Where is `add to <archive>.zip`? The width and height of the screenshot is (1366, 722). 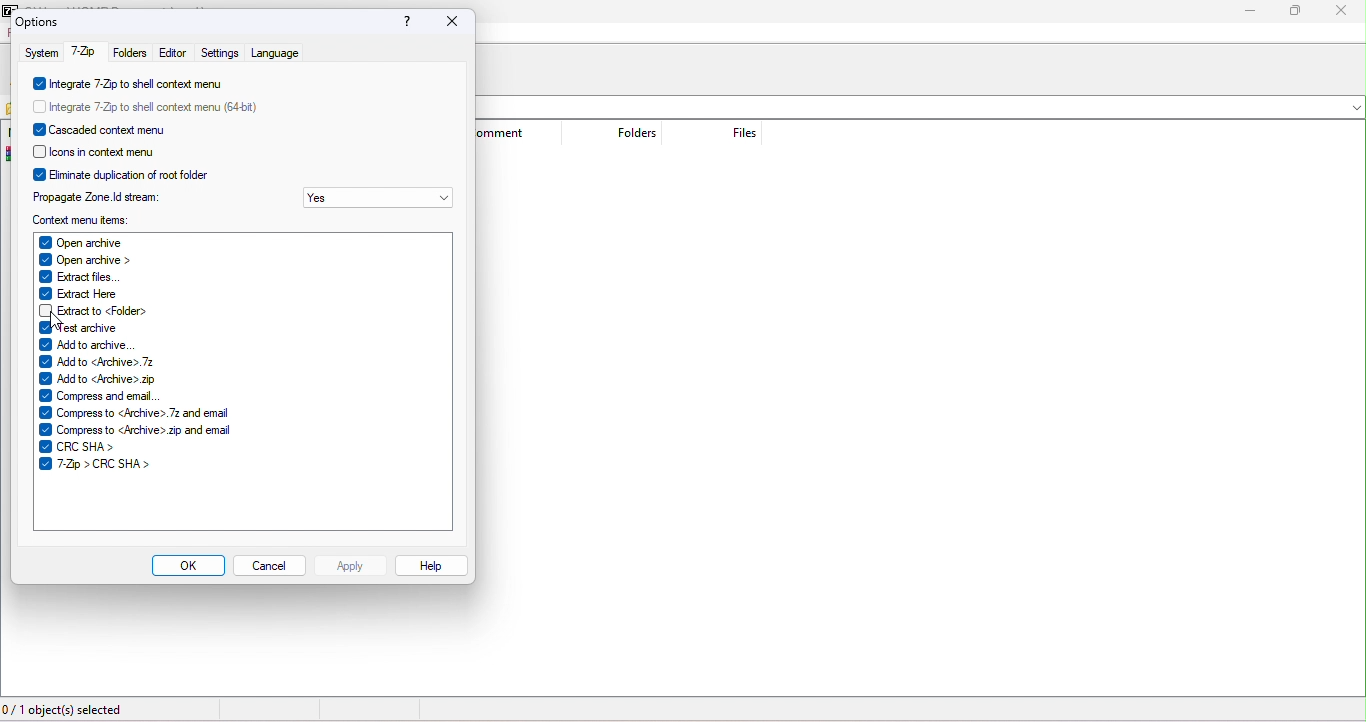 add to <archive>.zip is located at coordinates (100, 379).